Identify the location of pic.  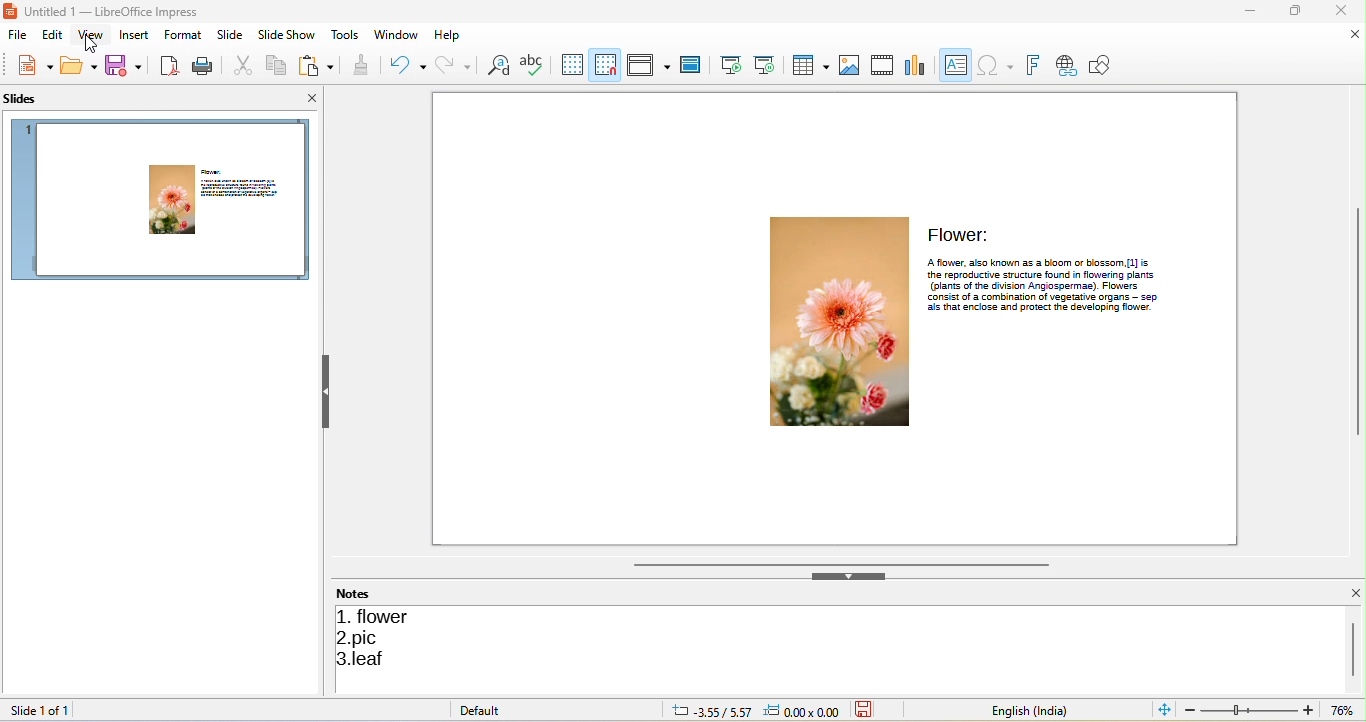
(364, 638).